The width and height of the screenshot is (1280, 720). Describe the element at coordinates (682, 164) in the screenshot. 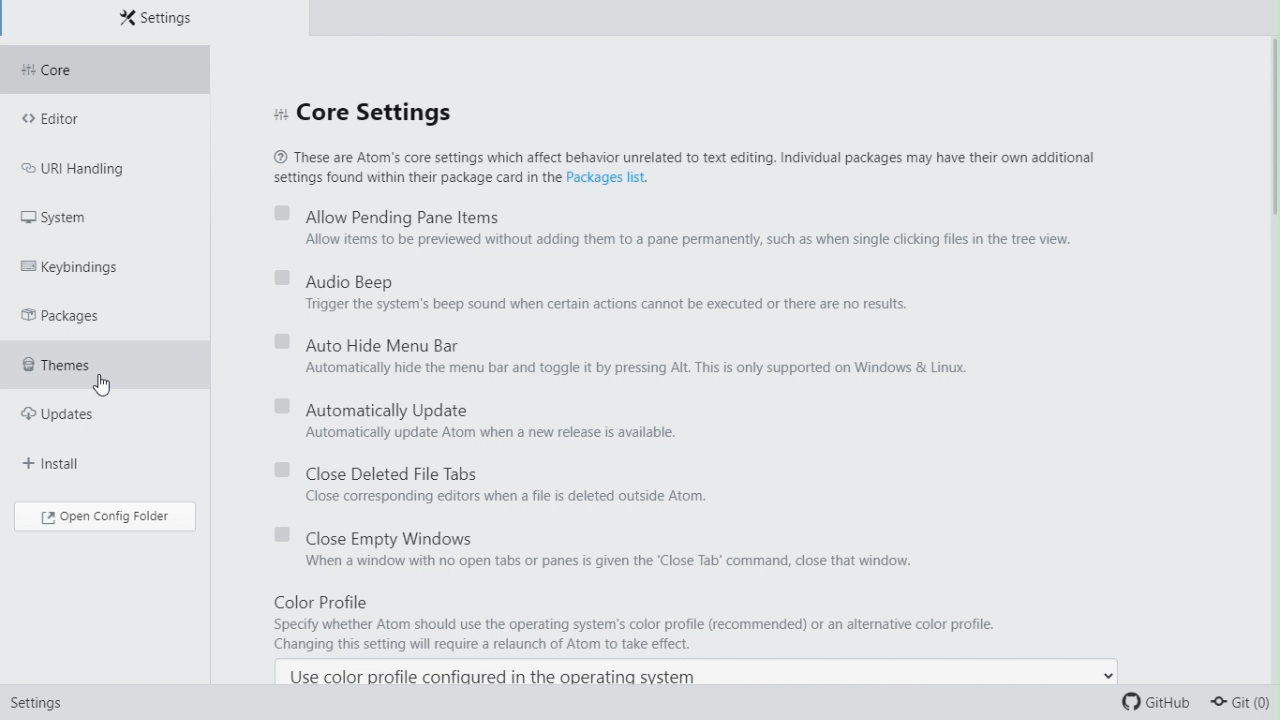

I see `® These are Atom's core settings which affect behavior unrelated to text editing. Individual packages may have their own additional
settings found within their package card in the Packages list.` at that location.